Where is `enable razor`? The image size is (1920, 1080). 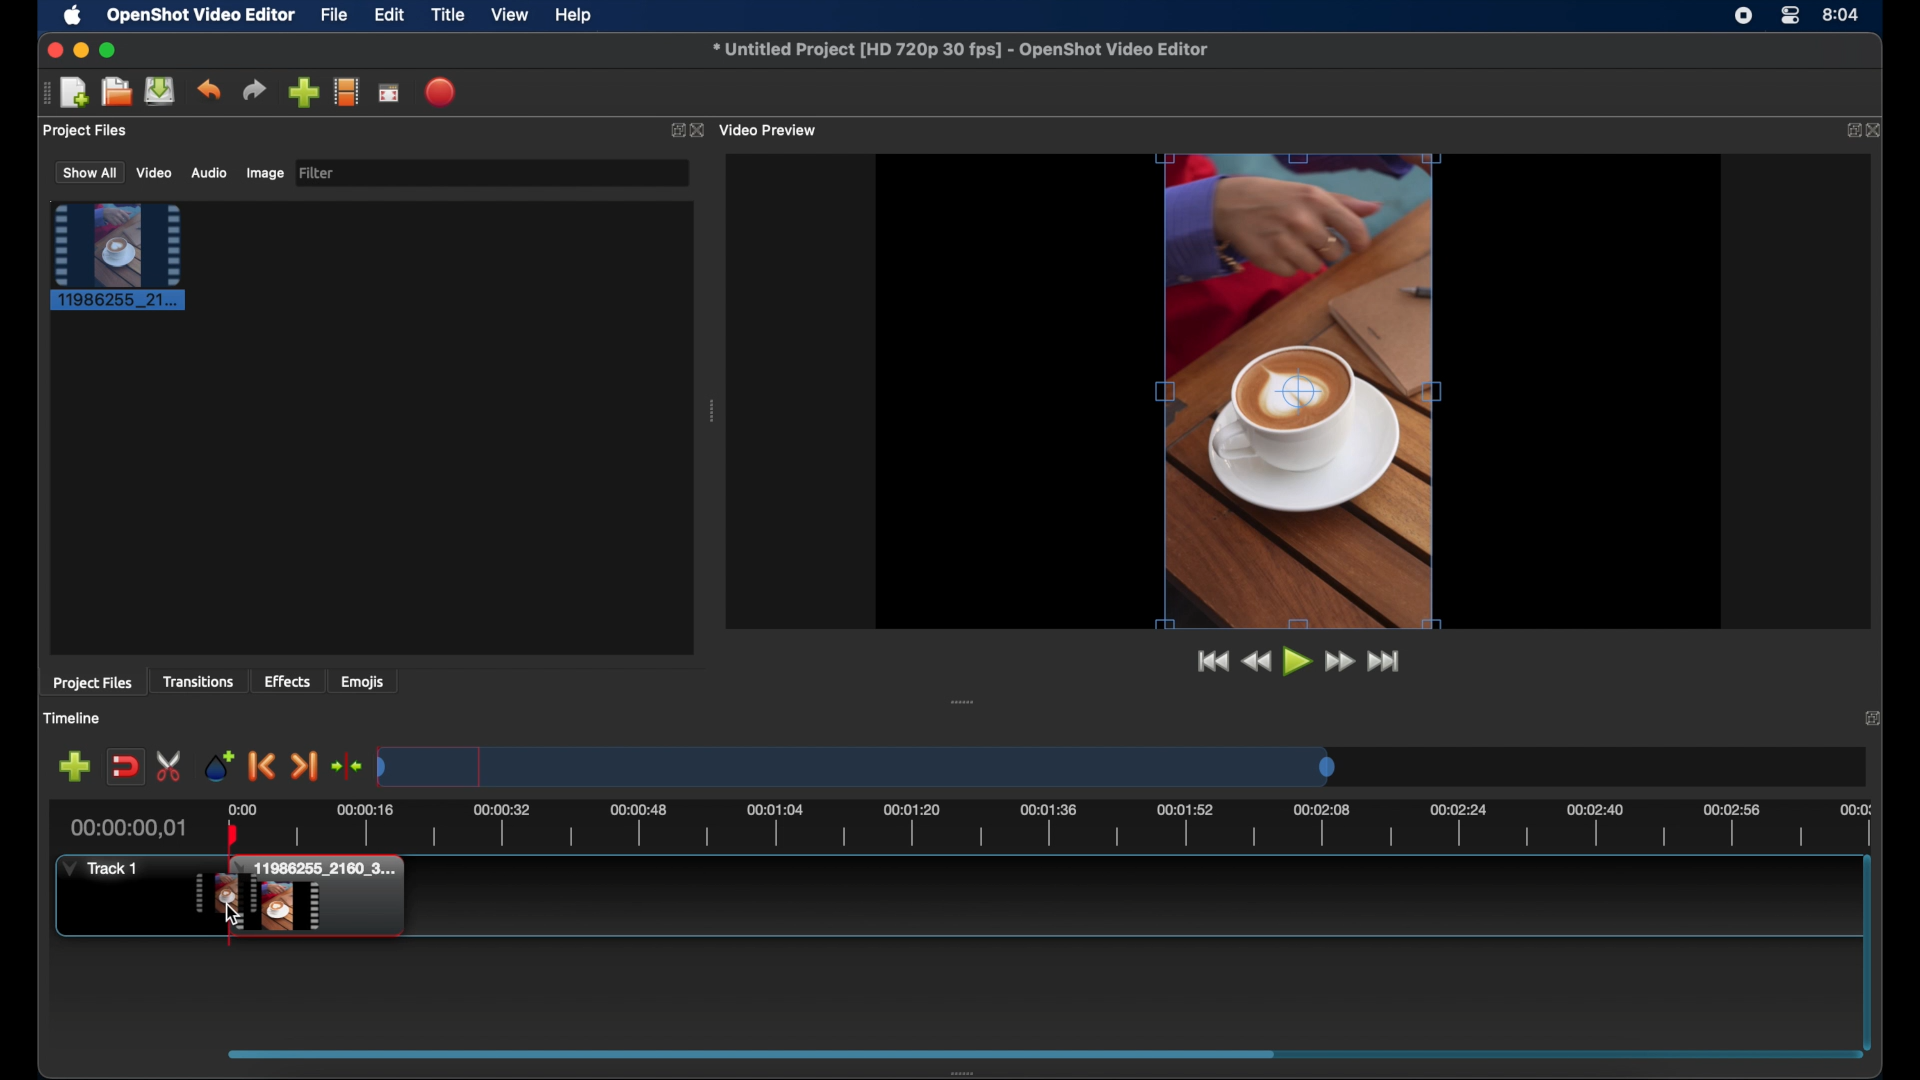
enable razor is located at coordinates (171, 766).